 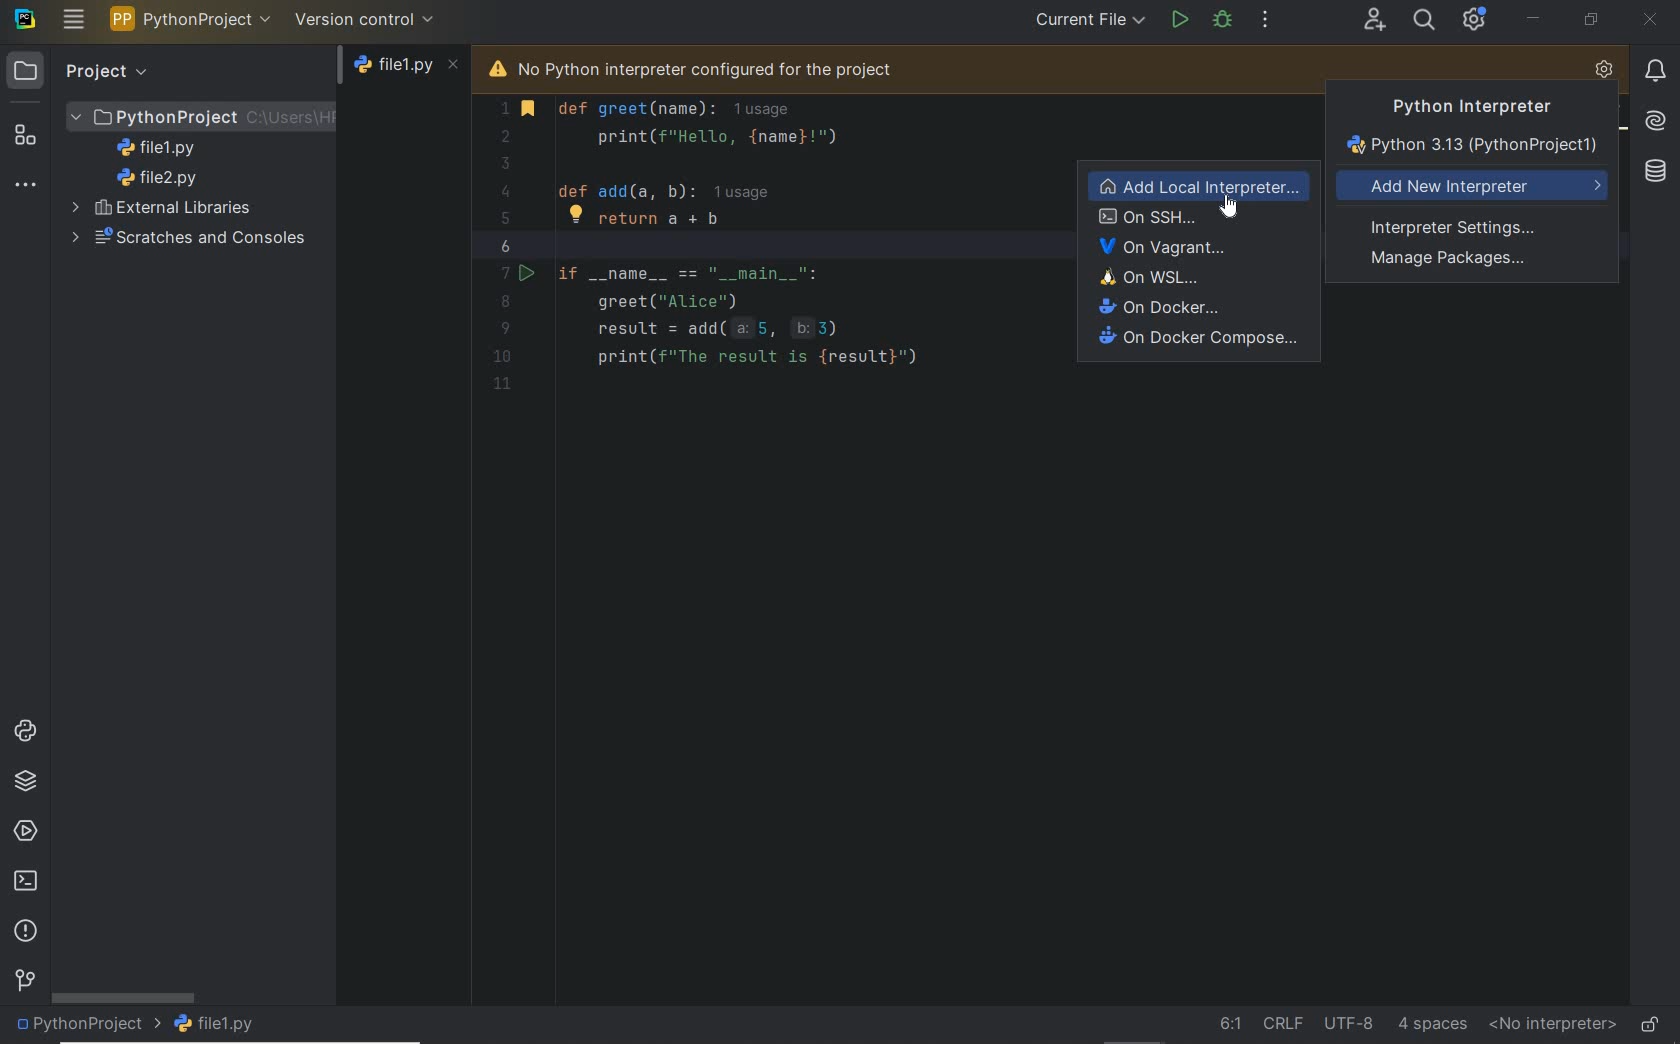 I want to click on RESTORE DOWN, so click(x=1590, y=19).